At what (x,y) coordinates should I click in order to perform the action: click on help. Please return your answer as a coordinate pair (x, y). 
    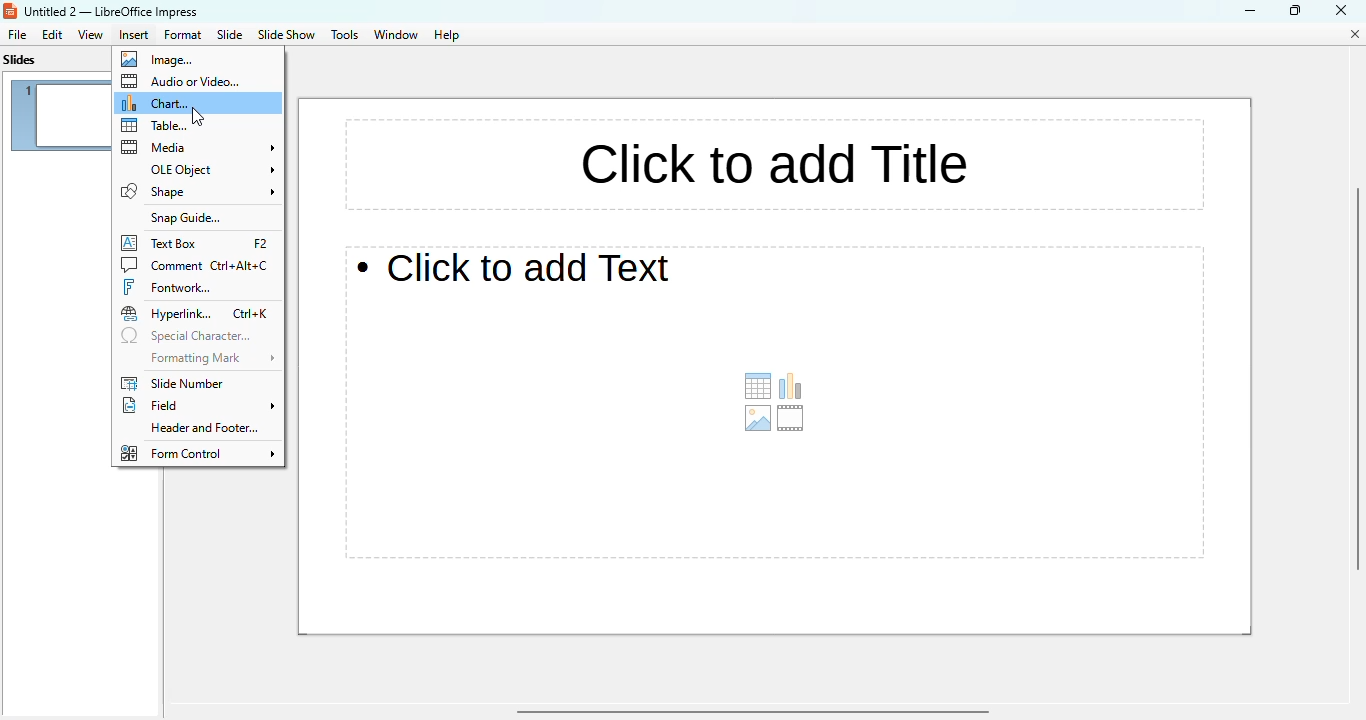
    Looking at the image, I should click on (447, 34).